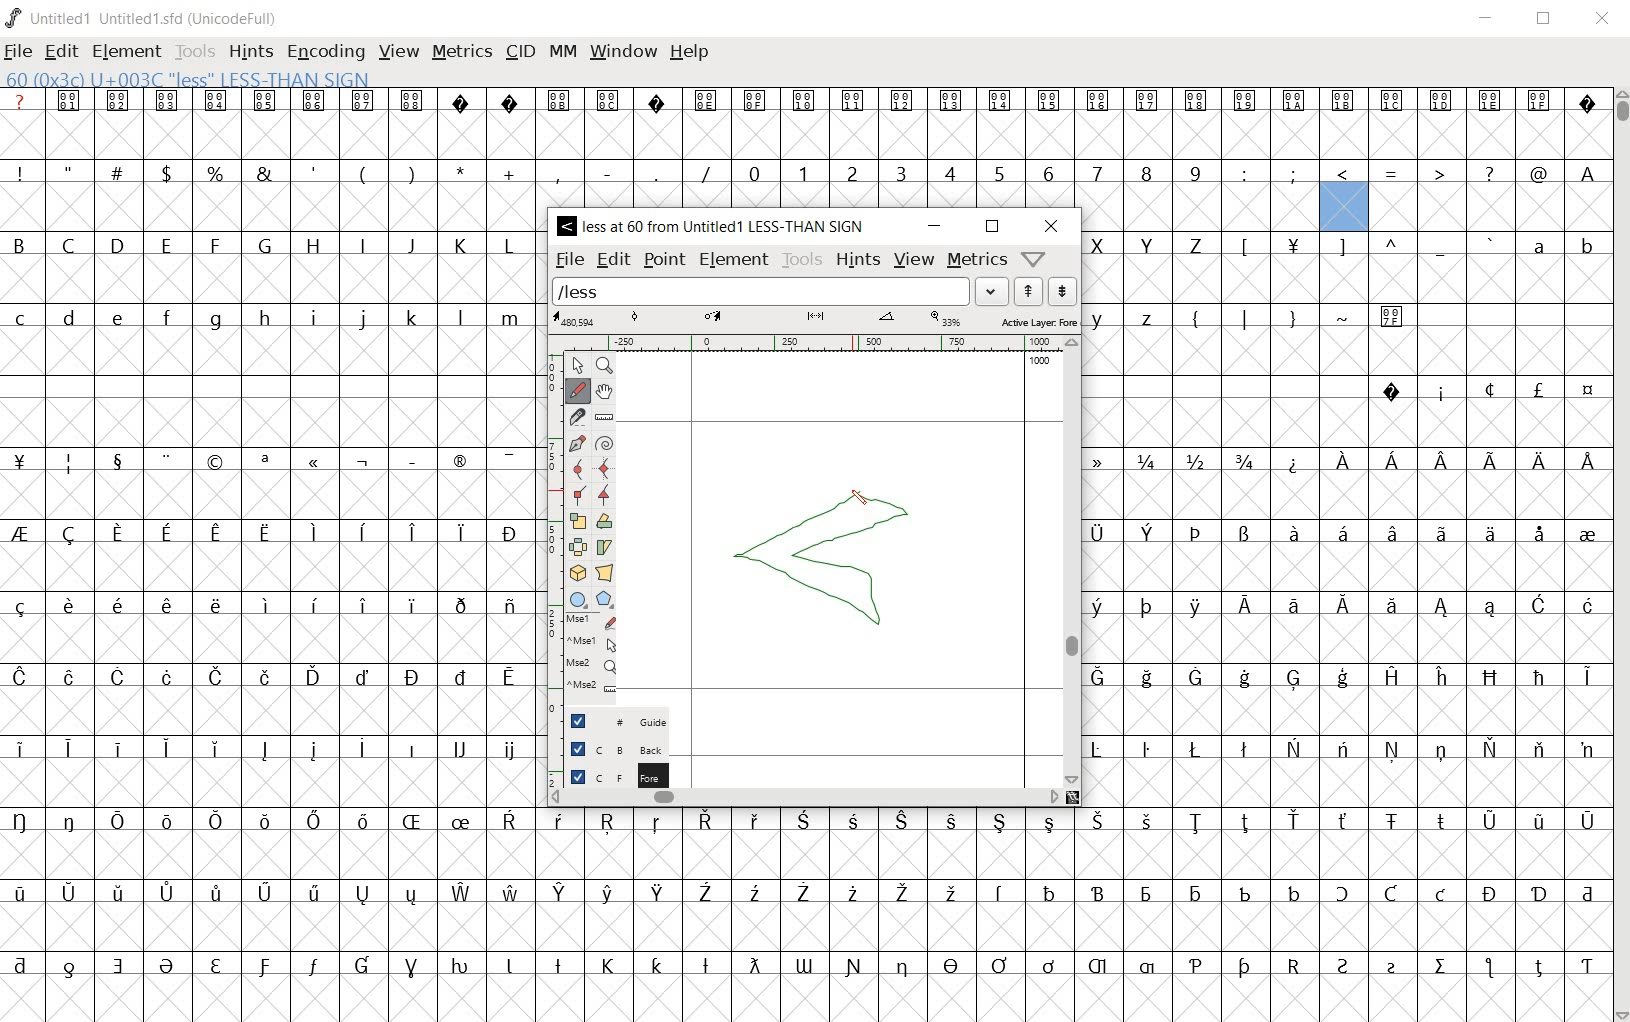 The image size is (1630, 1022). I want to click on scrollbar, so click(805, 799).